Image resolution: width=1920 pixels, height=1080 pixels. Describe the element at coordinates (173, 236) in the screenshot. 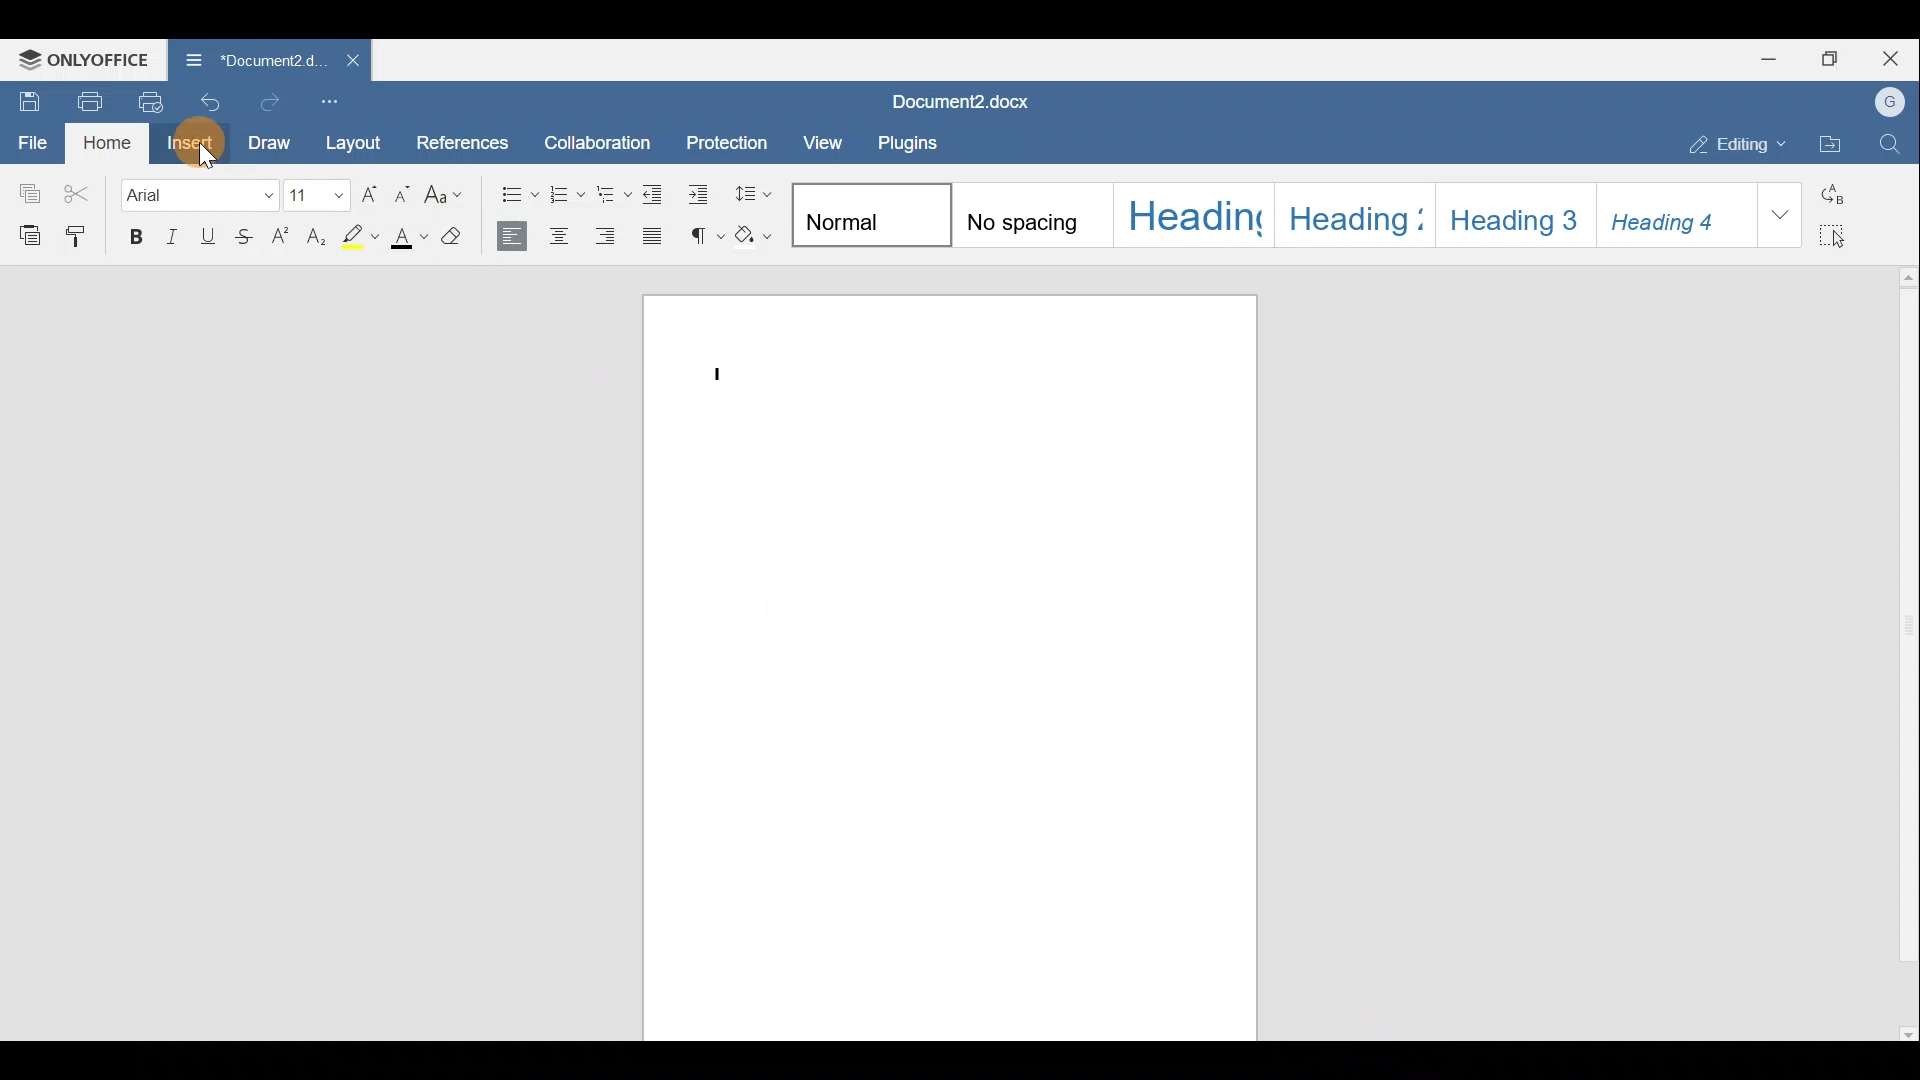

I see `Italic` at that location.